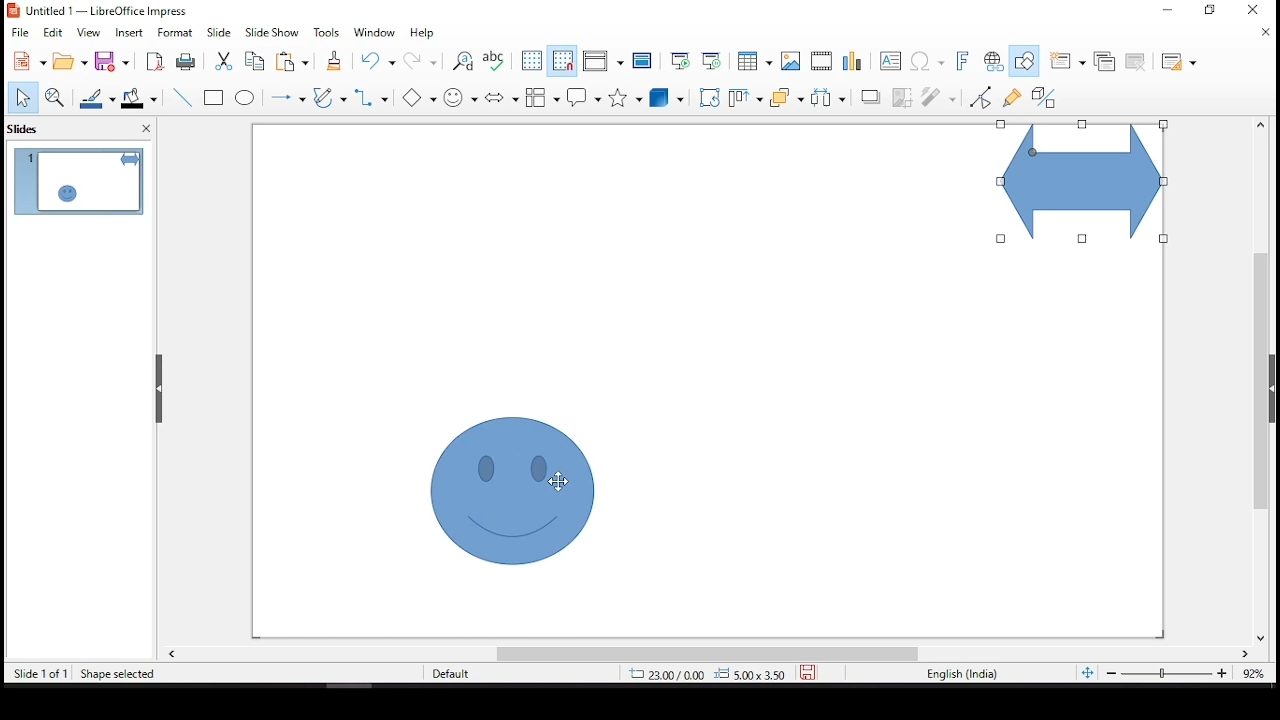 The image size is (1280, 720). What do you see at coordinates (823, 61) in the screenshot?
I see `insert audio or video` at bounding box center [823, 61].